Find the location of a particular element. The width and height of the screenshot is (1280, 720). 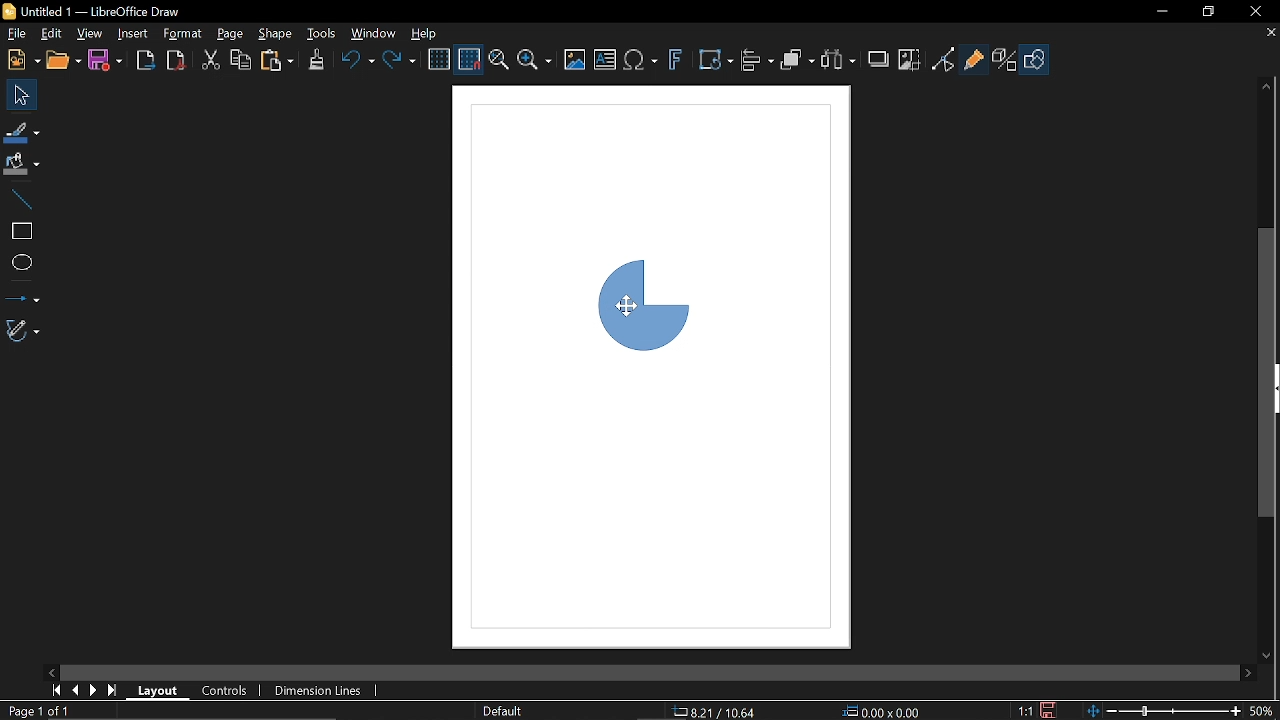

Ellipse is located at coordinates (24, 261).